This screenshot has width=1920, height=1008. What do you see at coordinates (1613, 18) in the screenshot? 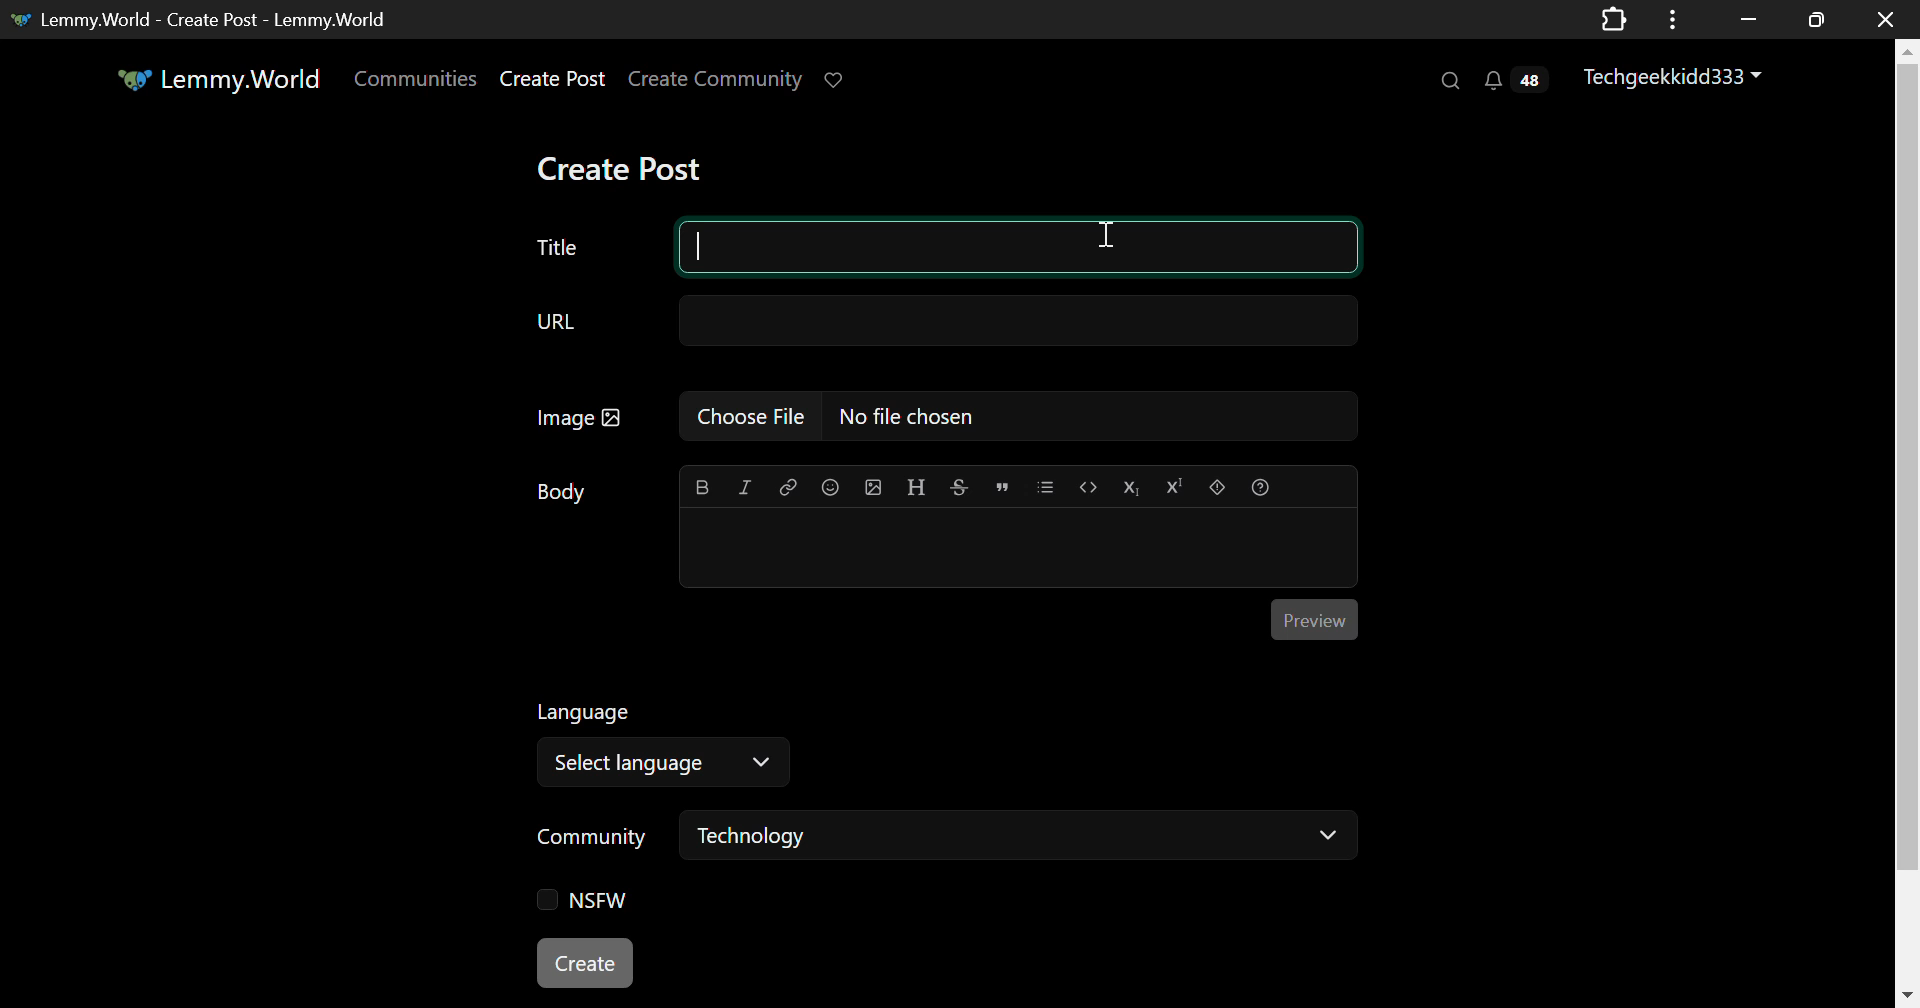
I see `Extensions` at bounding box center [1613, 18].